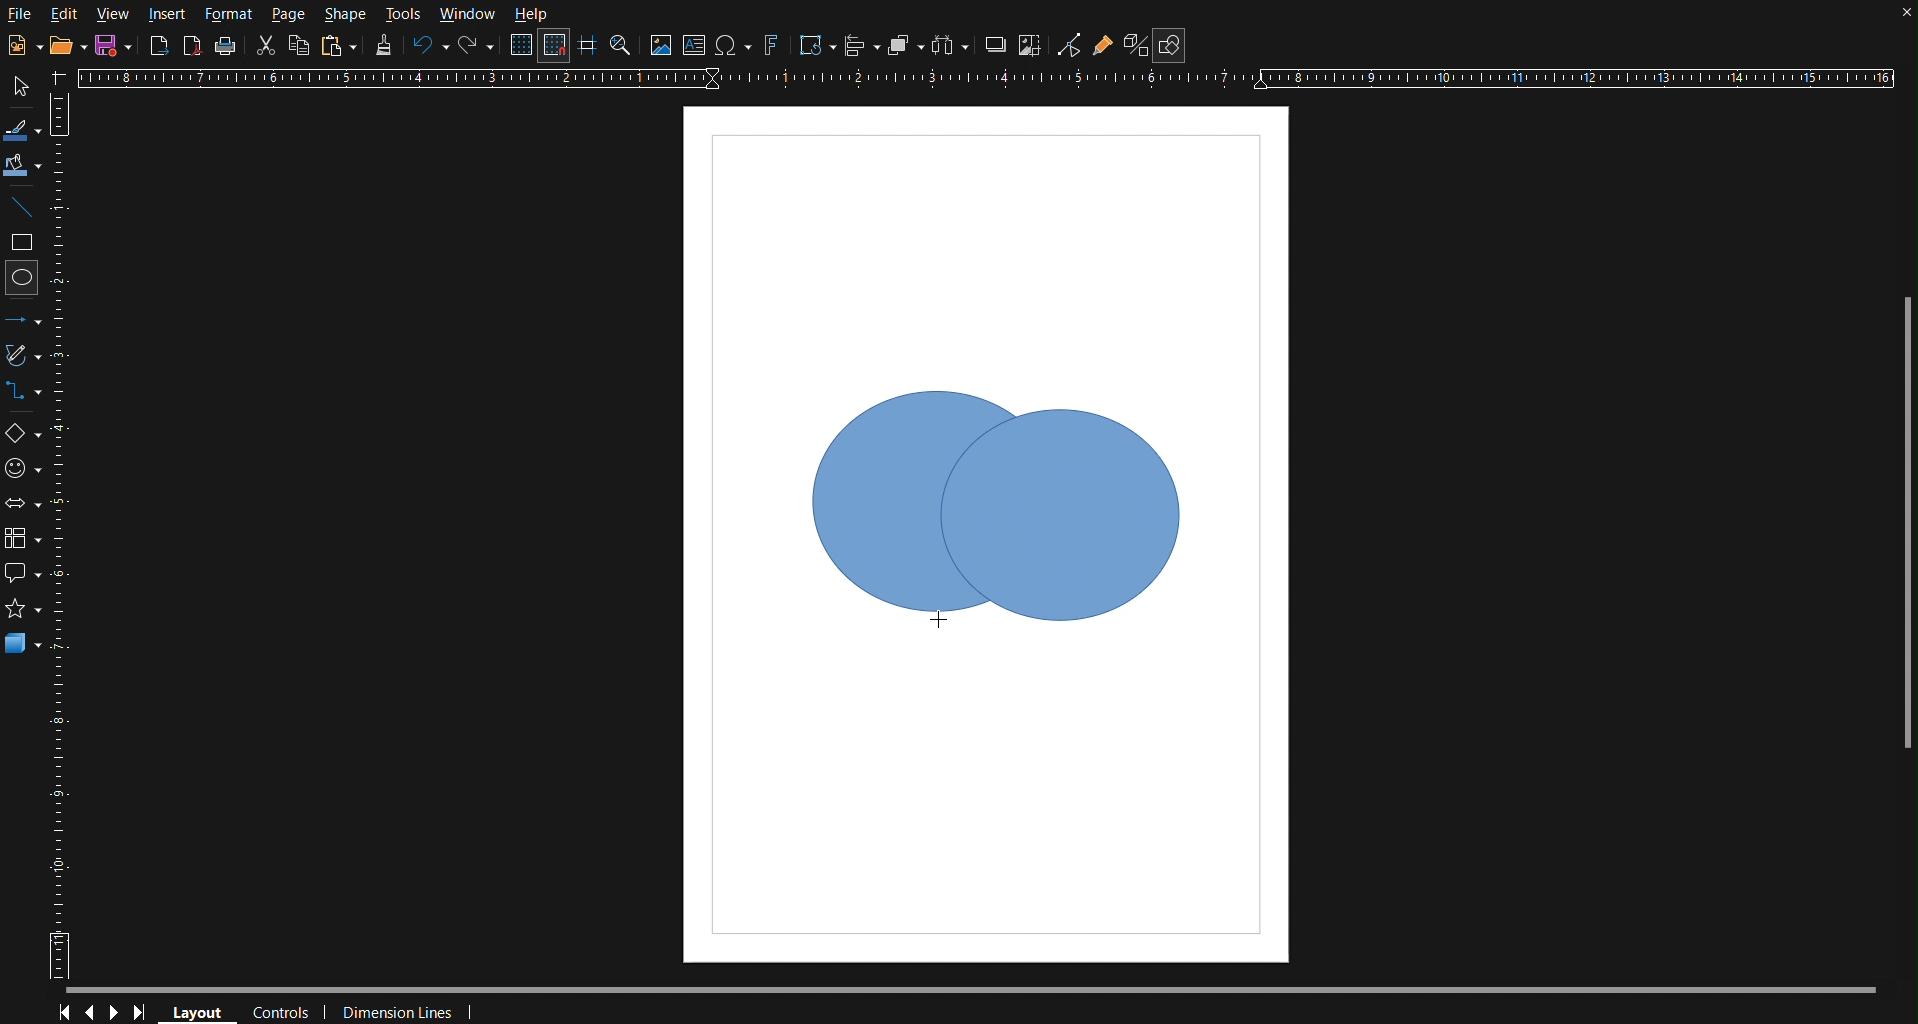 The width and height of the screenshot is (1918, 1024). Describe the element at coordinates (996, 46) in the screenshot. I see `Shadow` at that location.